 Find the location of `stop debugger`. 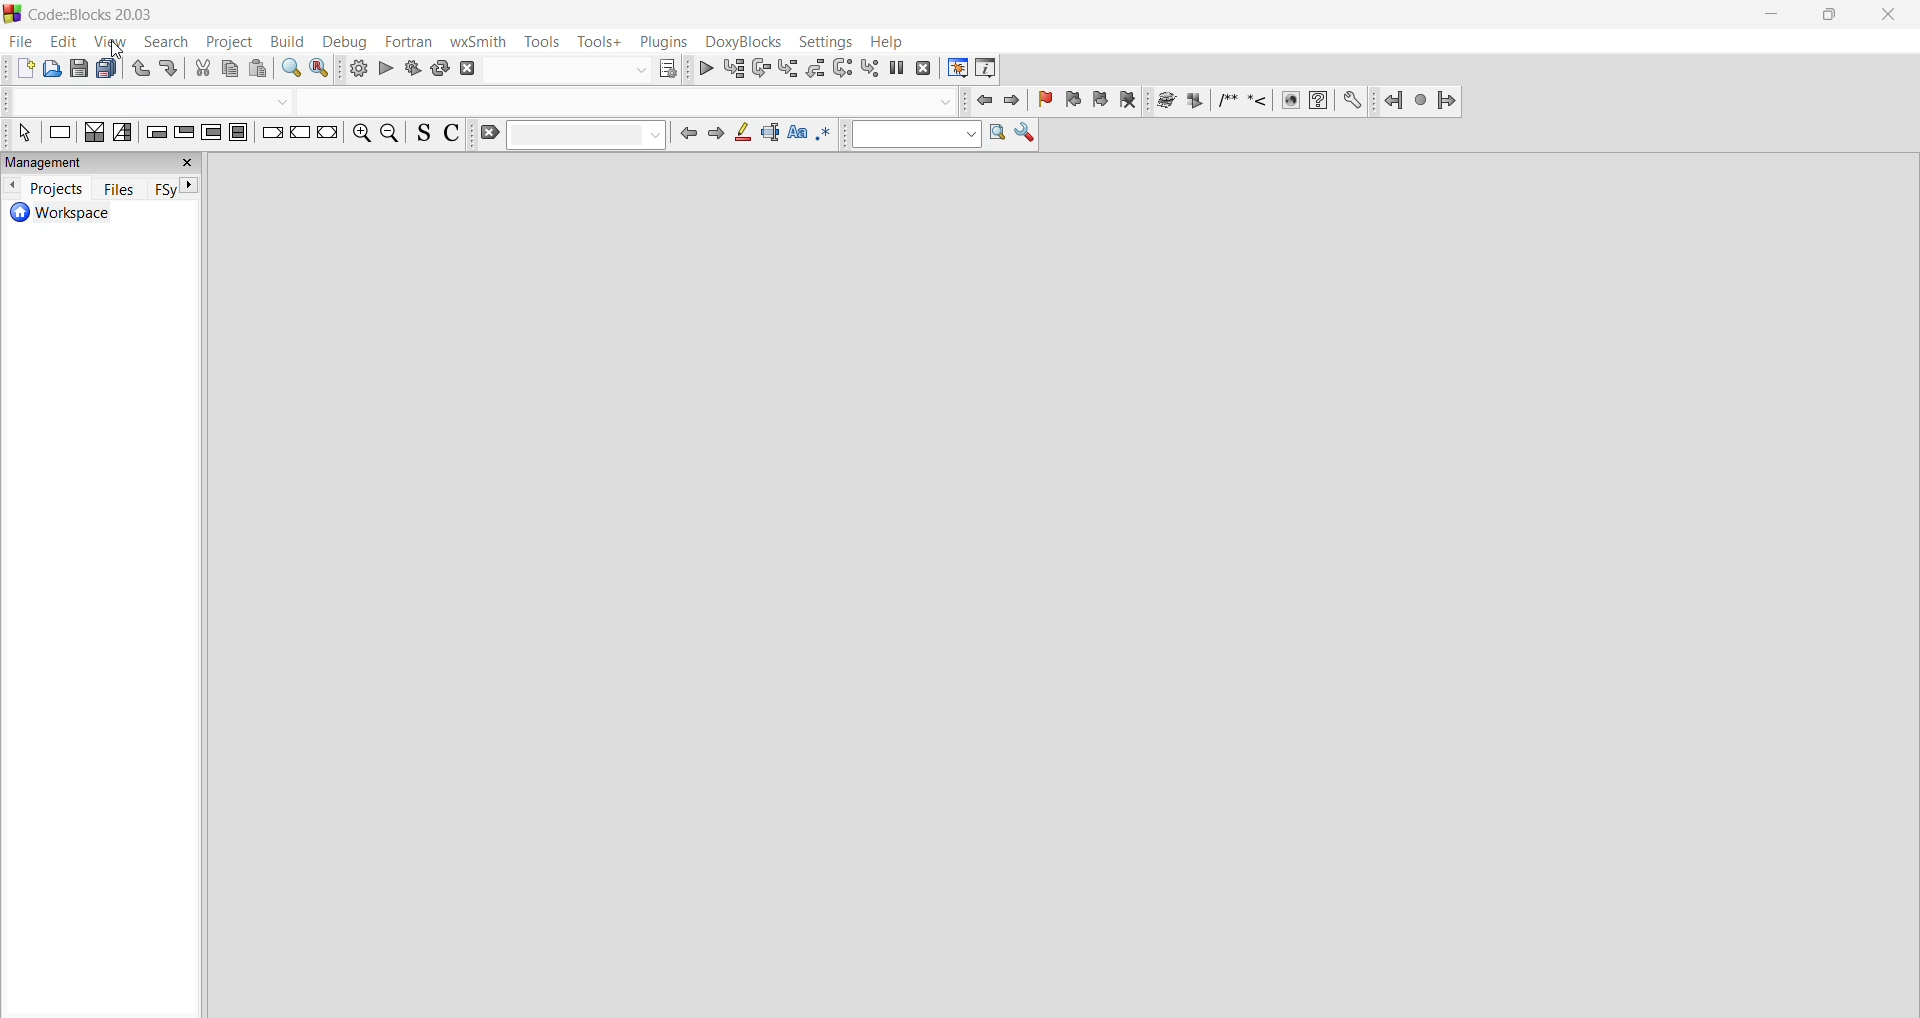

stop debugger is located at coordinates (923, 69).